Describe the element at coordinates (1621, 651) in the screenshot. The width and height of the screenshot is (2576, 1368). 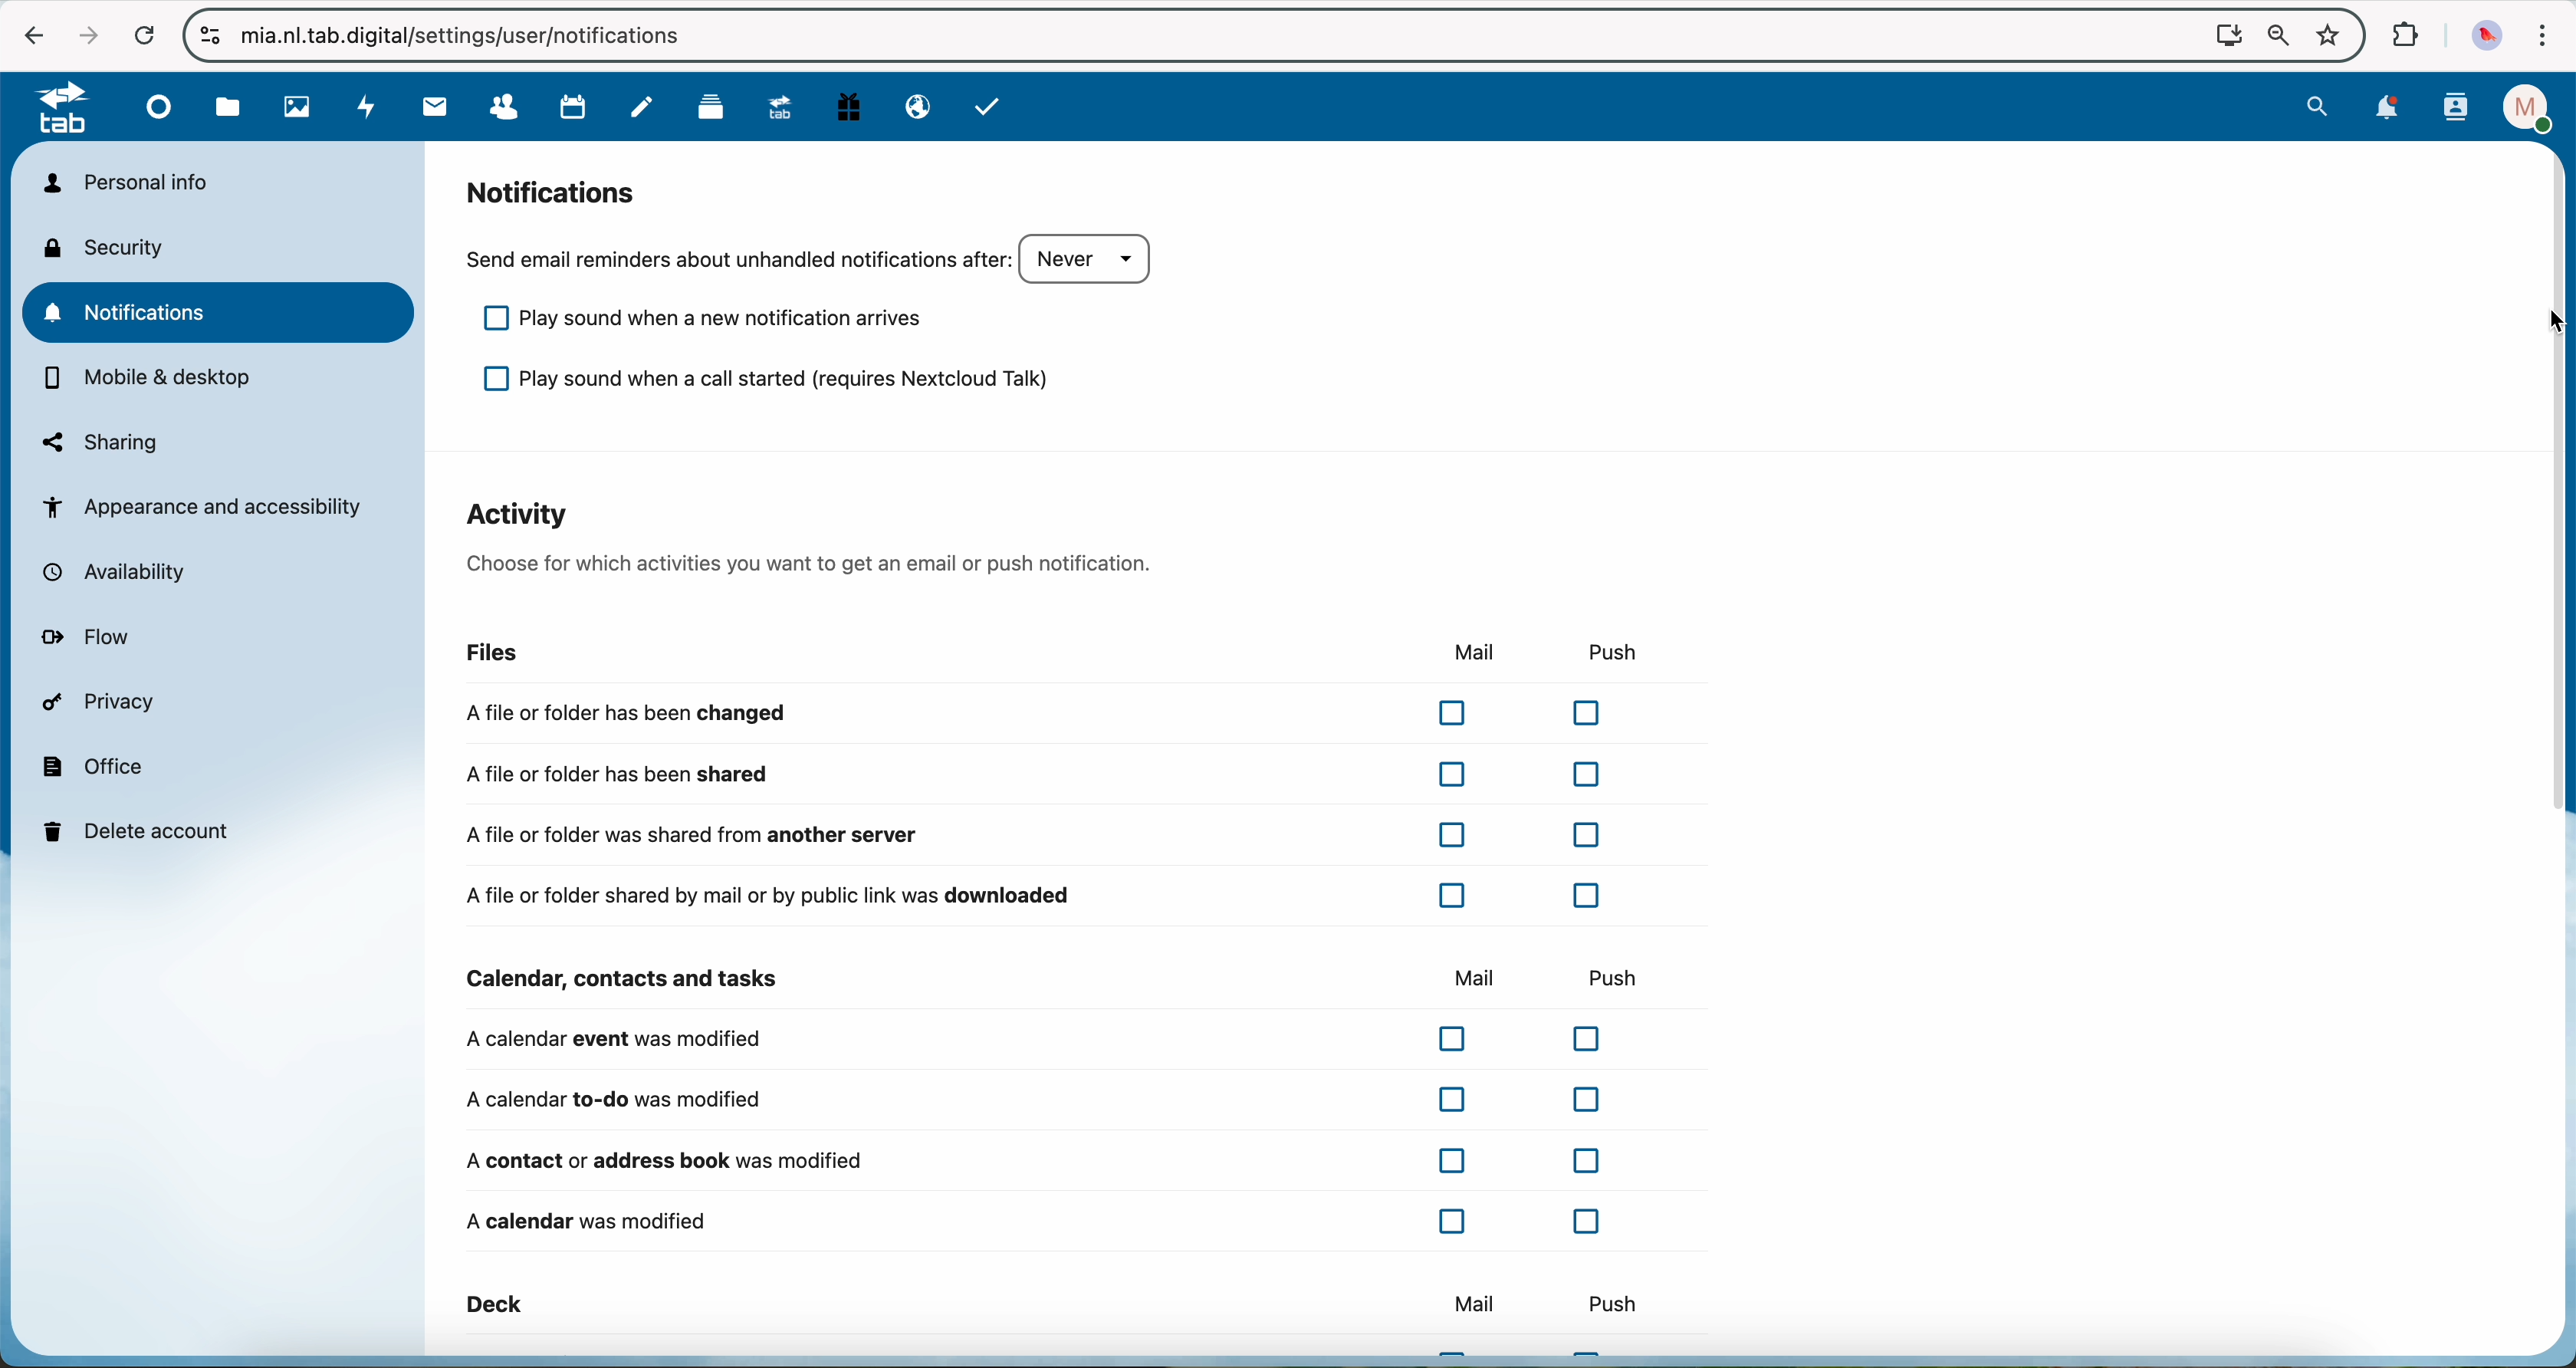
I see `push` at that location.